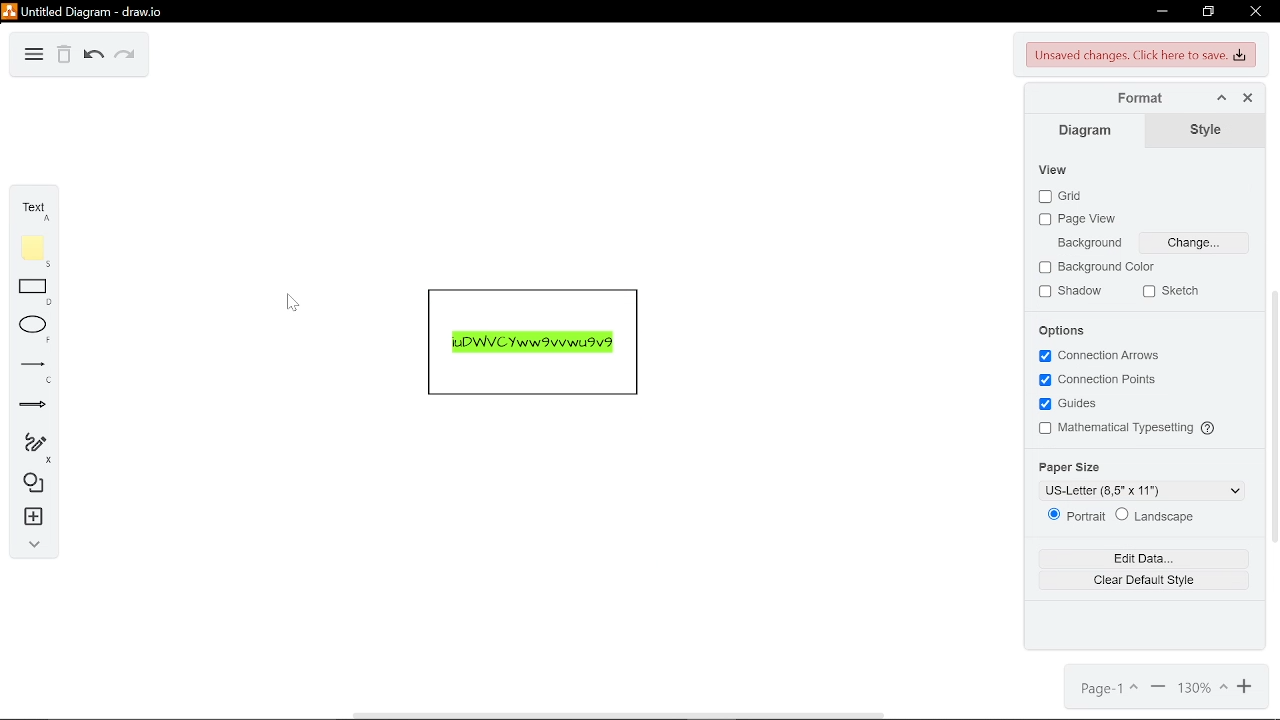 Image resolution: width=1280 pixels, height=720 pixels. I want to click on US-Letter (8,5" x 117), so click(1152, 490).